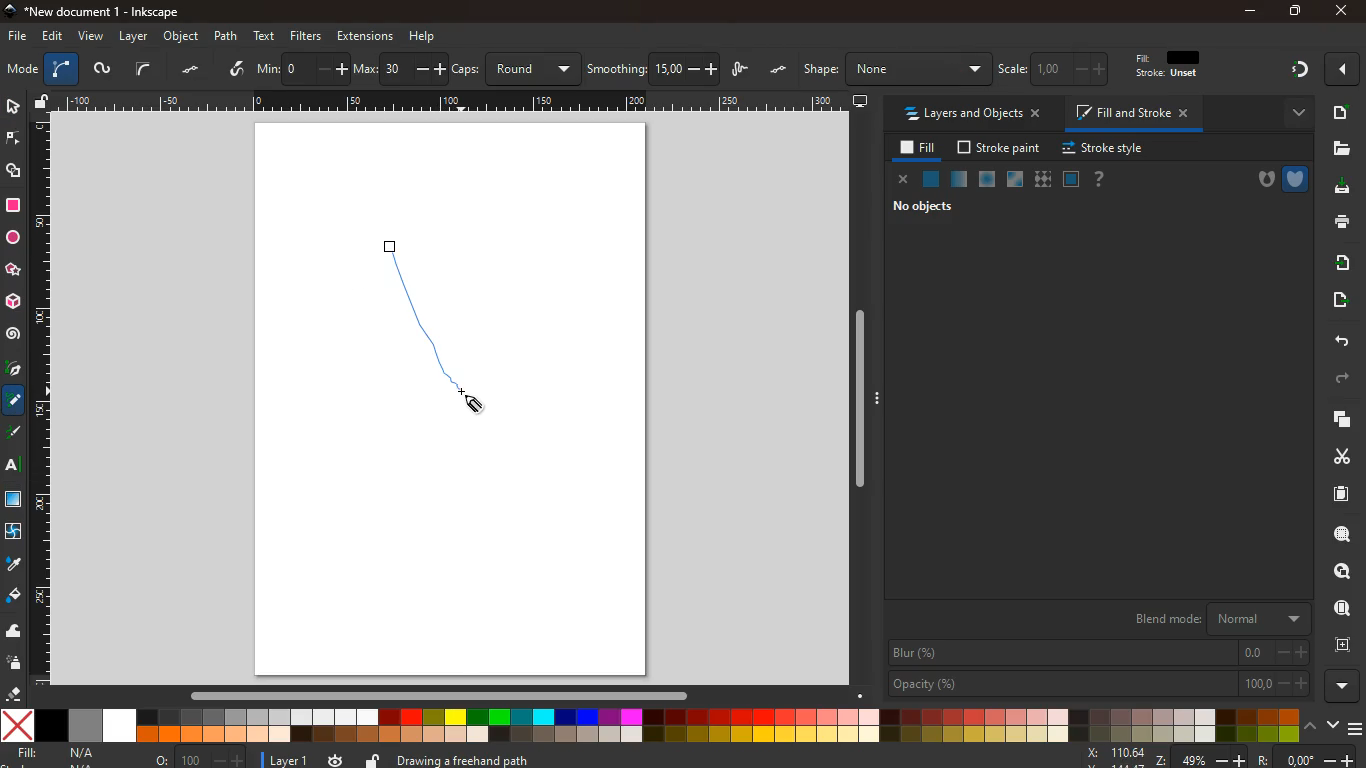  What do you see at coordinates (1339, 342) in the screenshot?
I see `back` at bounding box center [1339, 342].